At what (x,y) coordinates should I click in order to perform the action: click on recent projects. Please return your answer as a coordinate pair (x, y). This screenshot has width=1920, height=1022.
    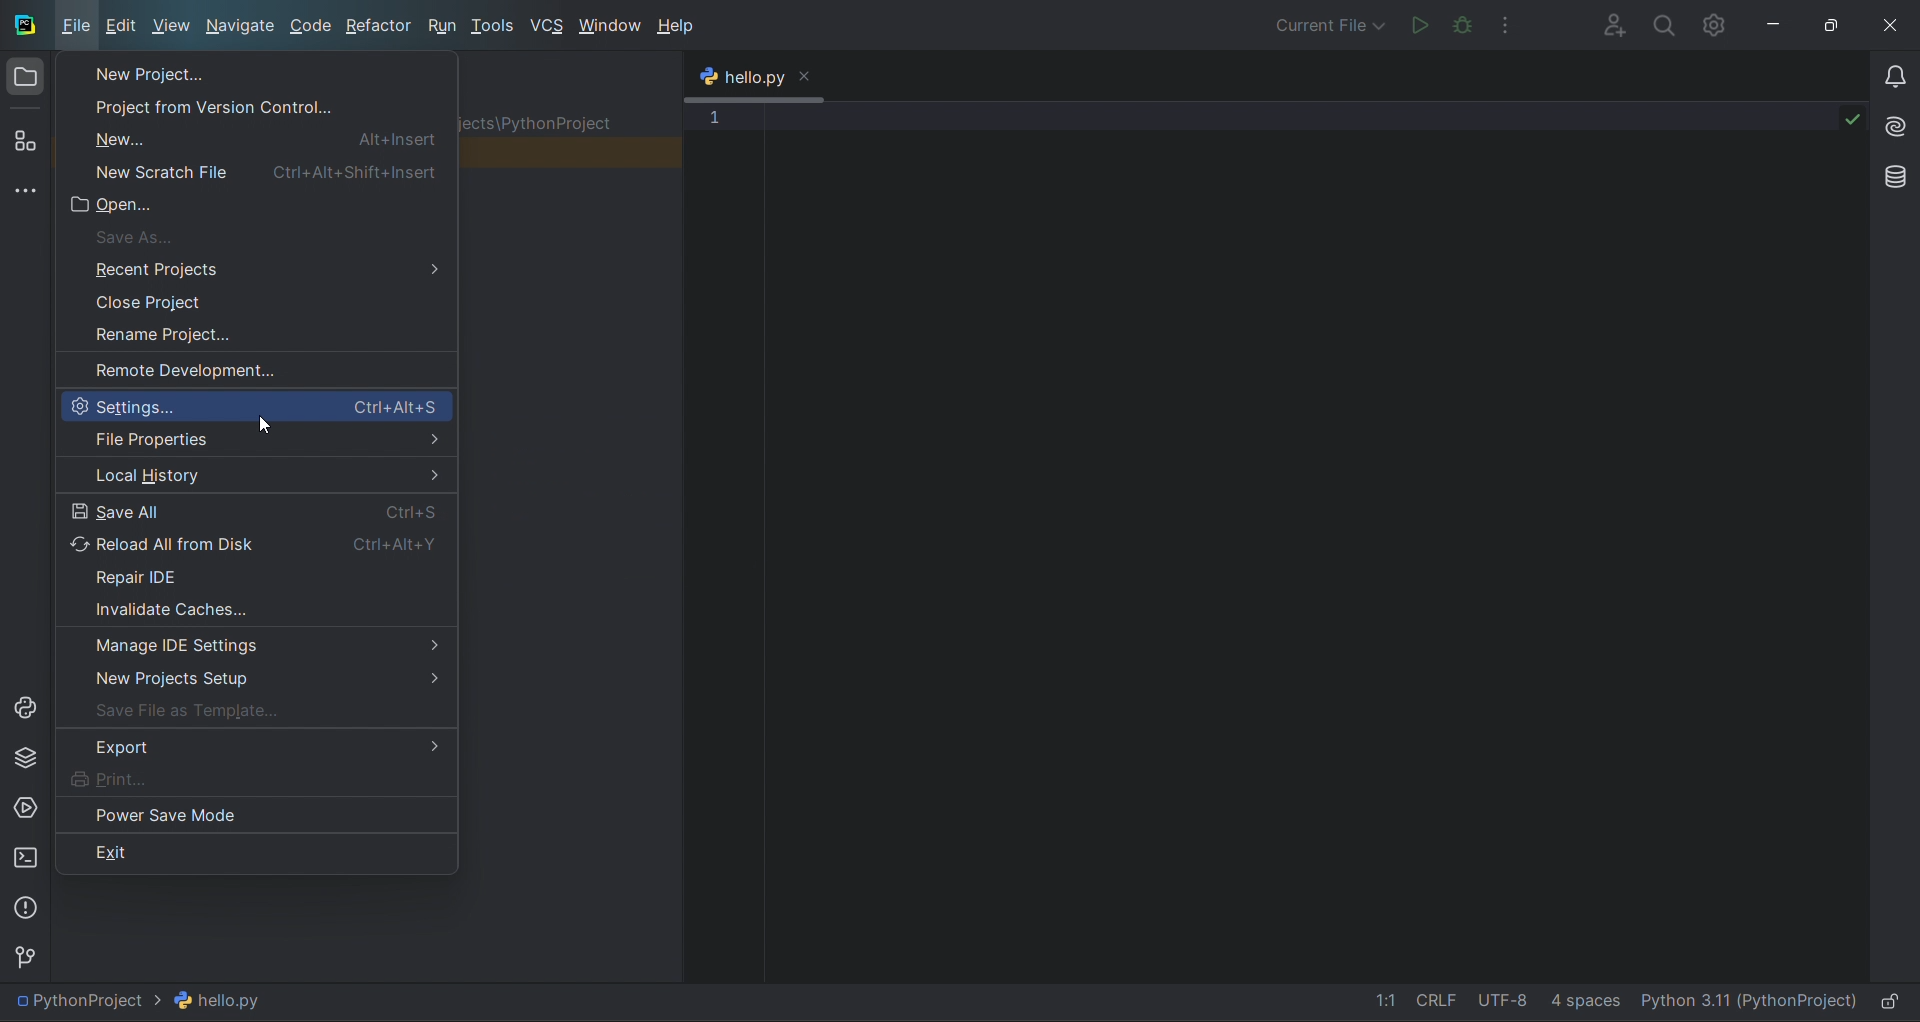
    Looking at the image, I should click on (251, 266).